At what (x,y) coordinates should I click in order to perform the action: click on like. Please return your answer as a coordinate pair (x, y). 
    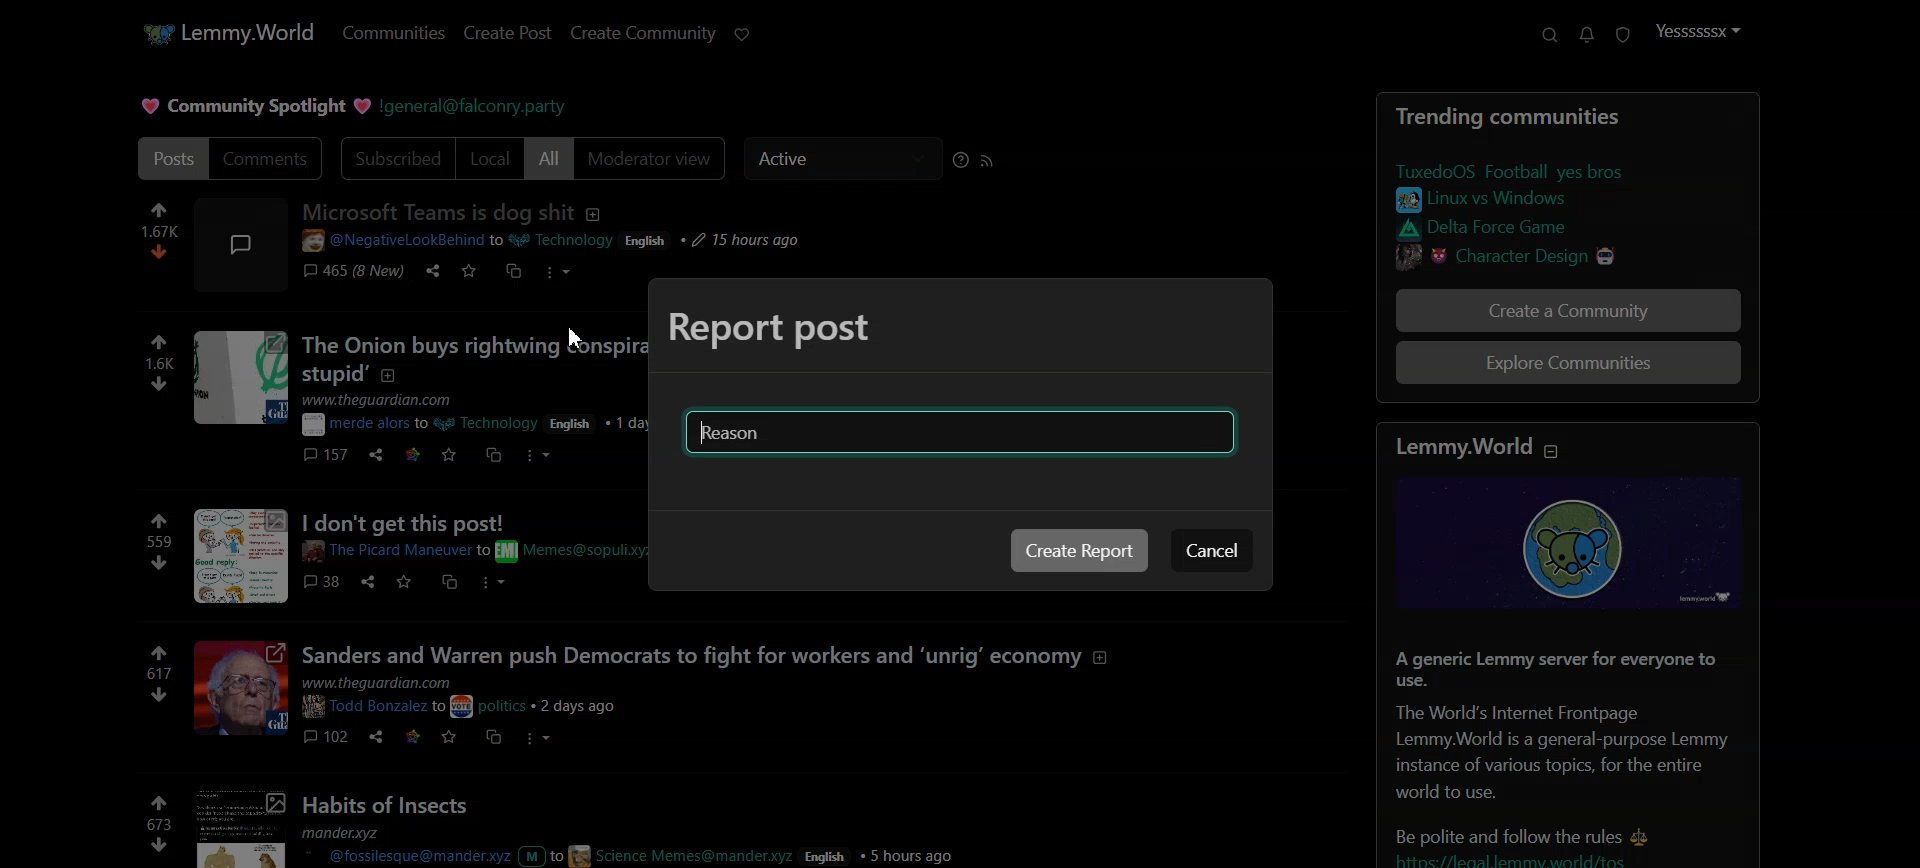
    Looking at the image, I should click on (161, 208).